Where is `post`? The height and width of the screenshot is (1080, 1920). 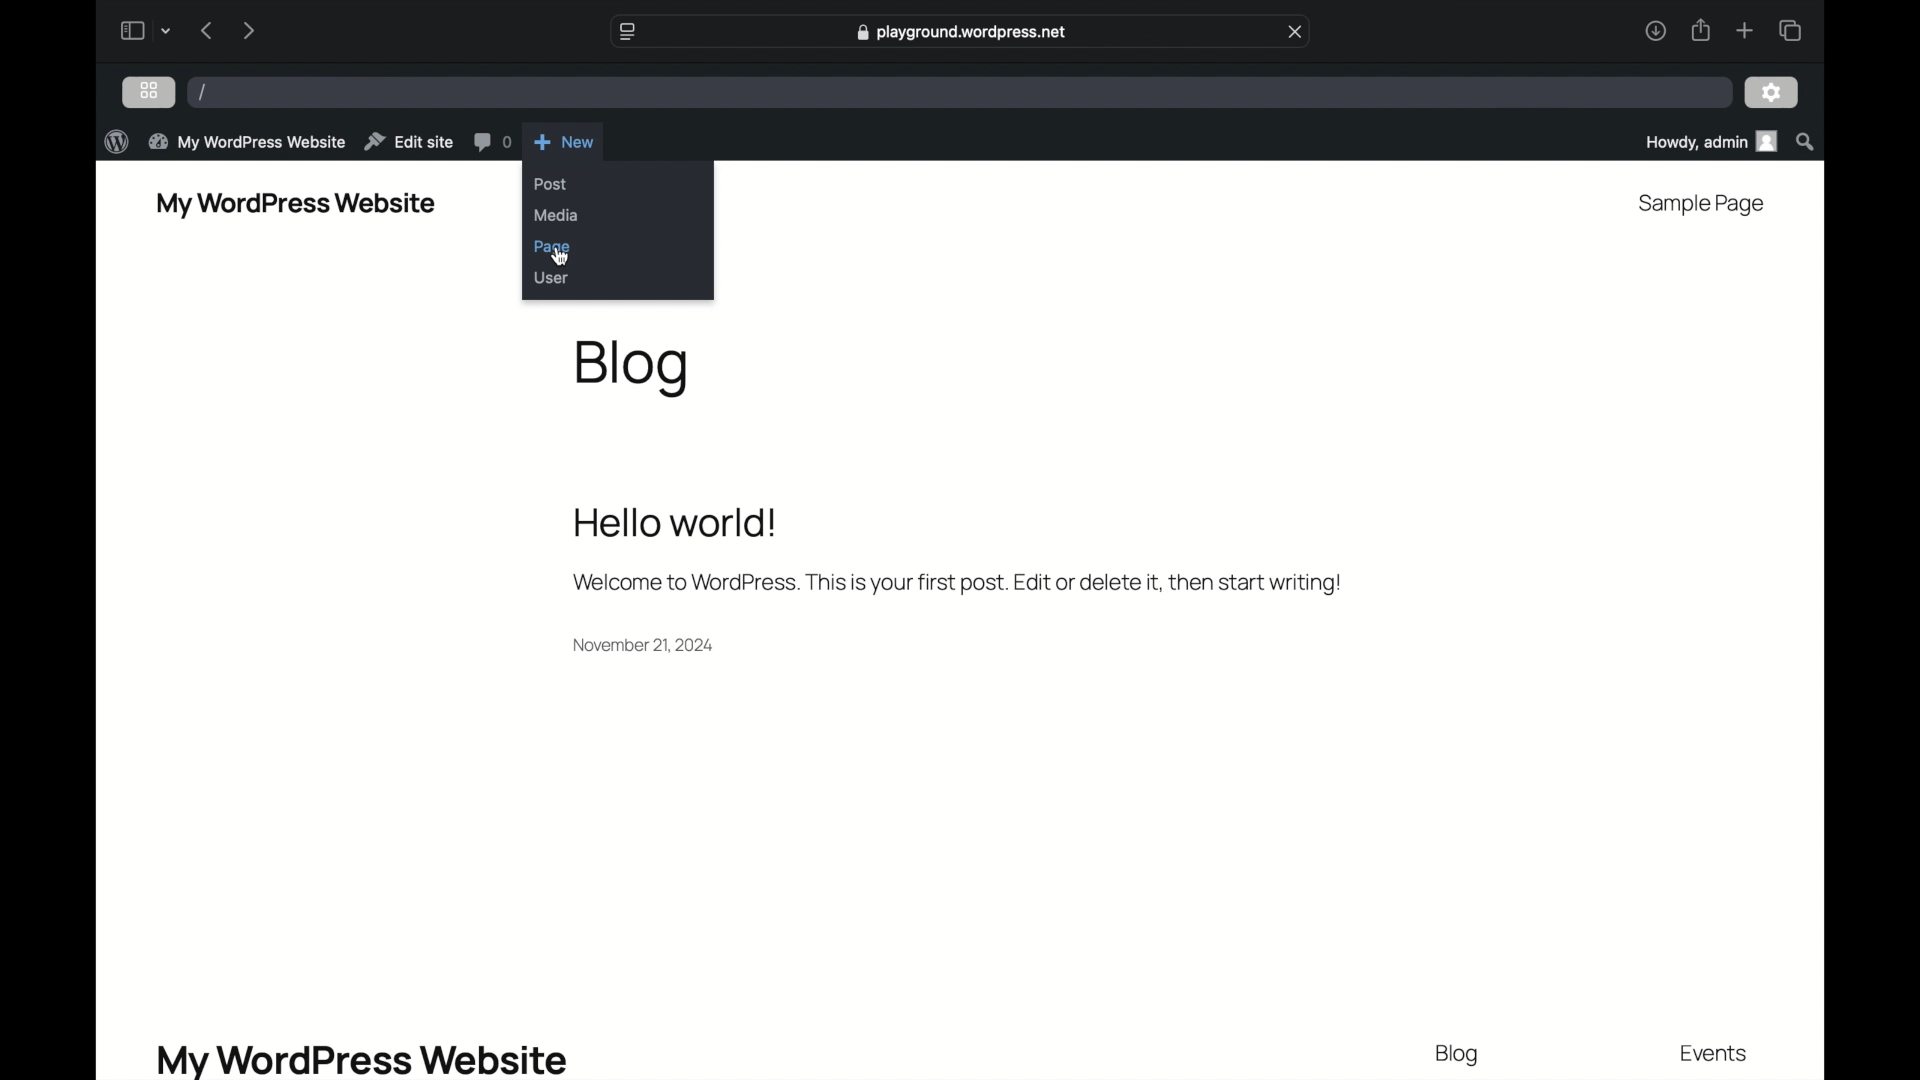 post is located at coordinates (550, 184).